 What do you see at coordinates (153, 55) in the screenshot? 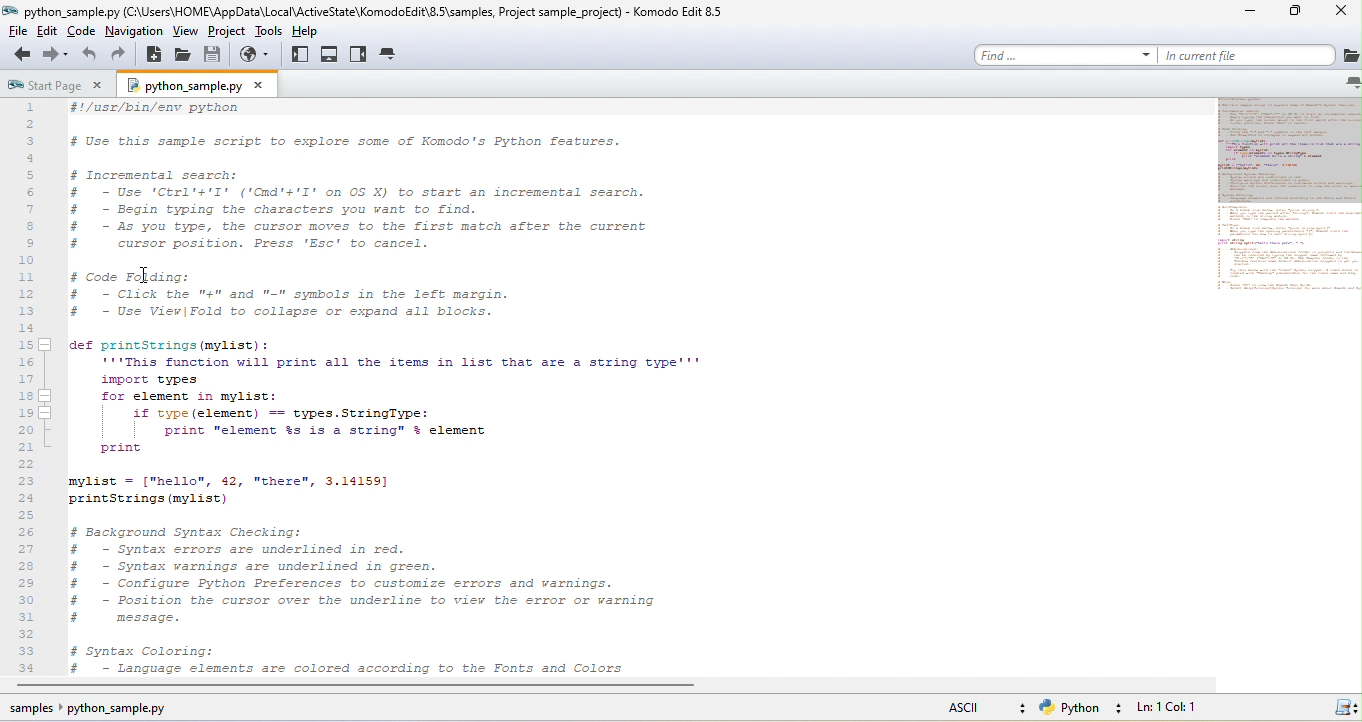
I see `new` at bounding box center [153, 55].